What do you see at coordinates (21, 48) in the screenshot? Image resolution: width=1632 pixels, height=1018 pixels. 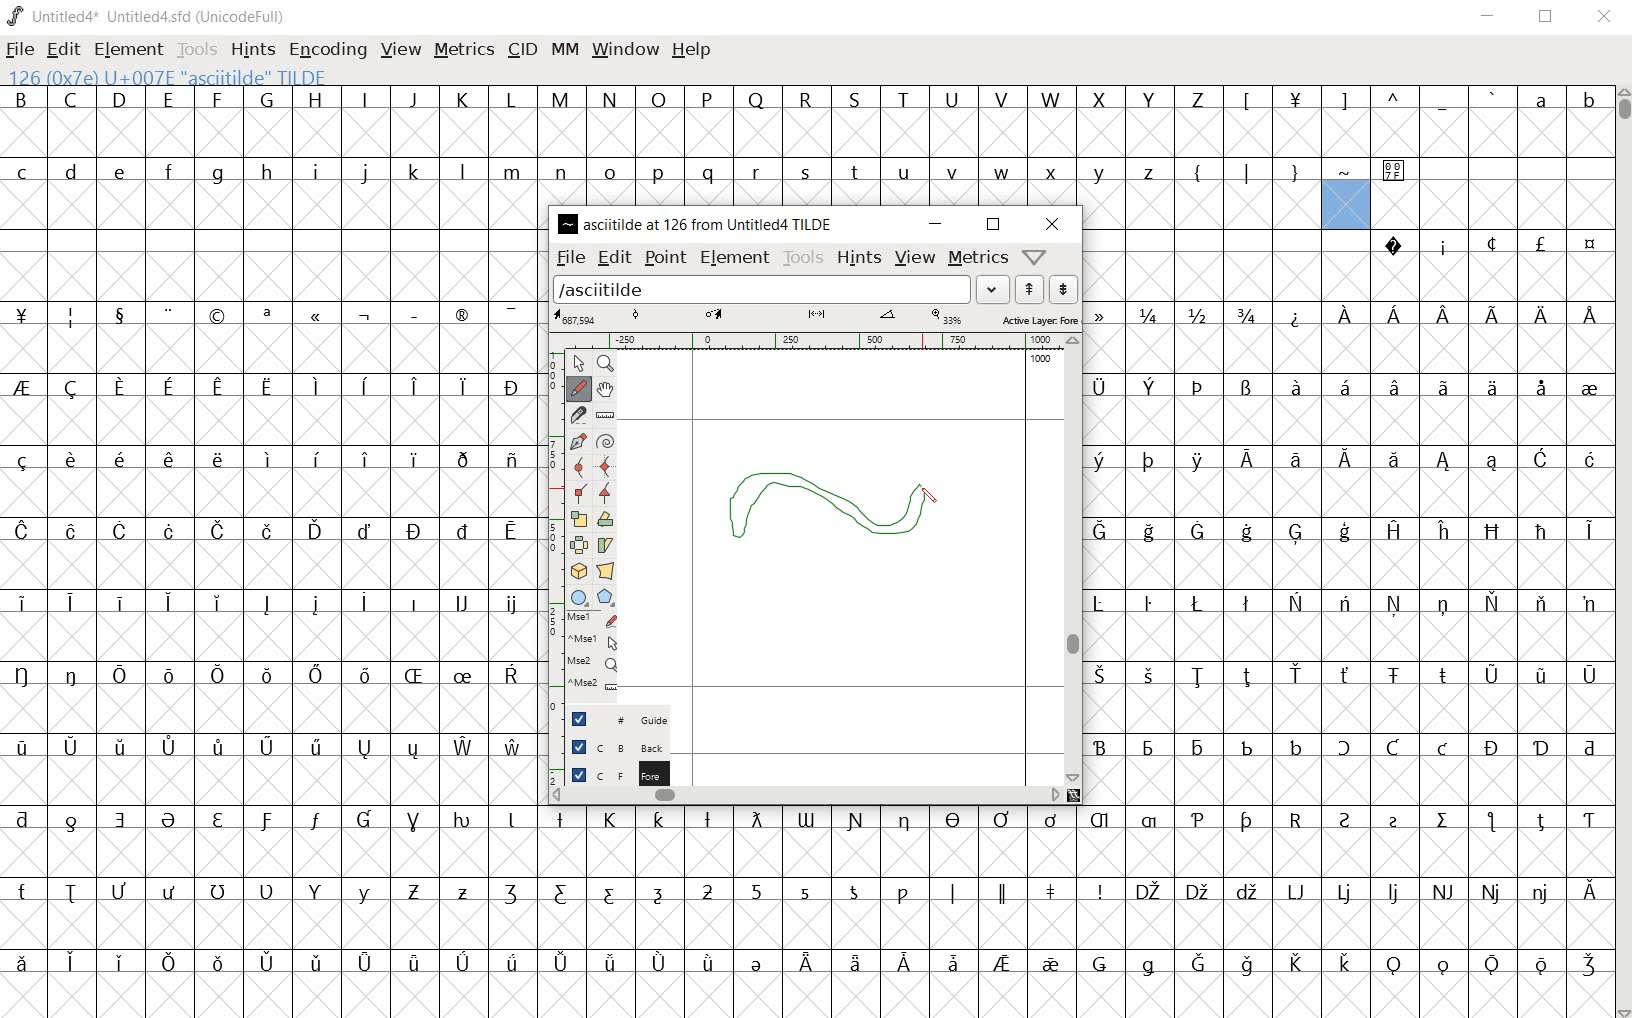 I see `FILE` at bounding box center [21, 48].